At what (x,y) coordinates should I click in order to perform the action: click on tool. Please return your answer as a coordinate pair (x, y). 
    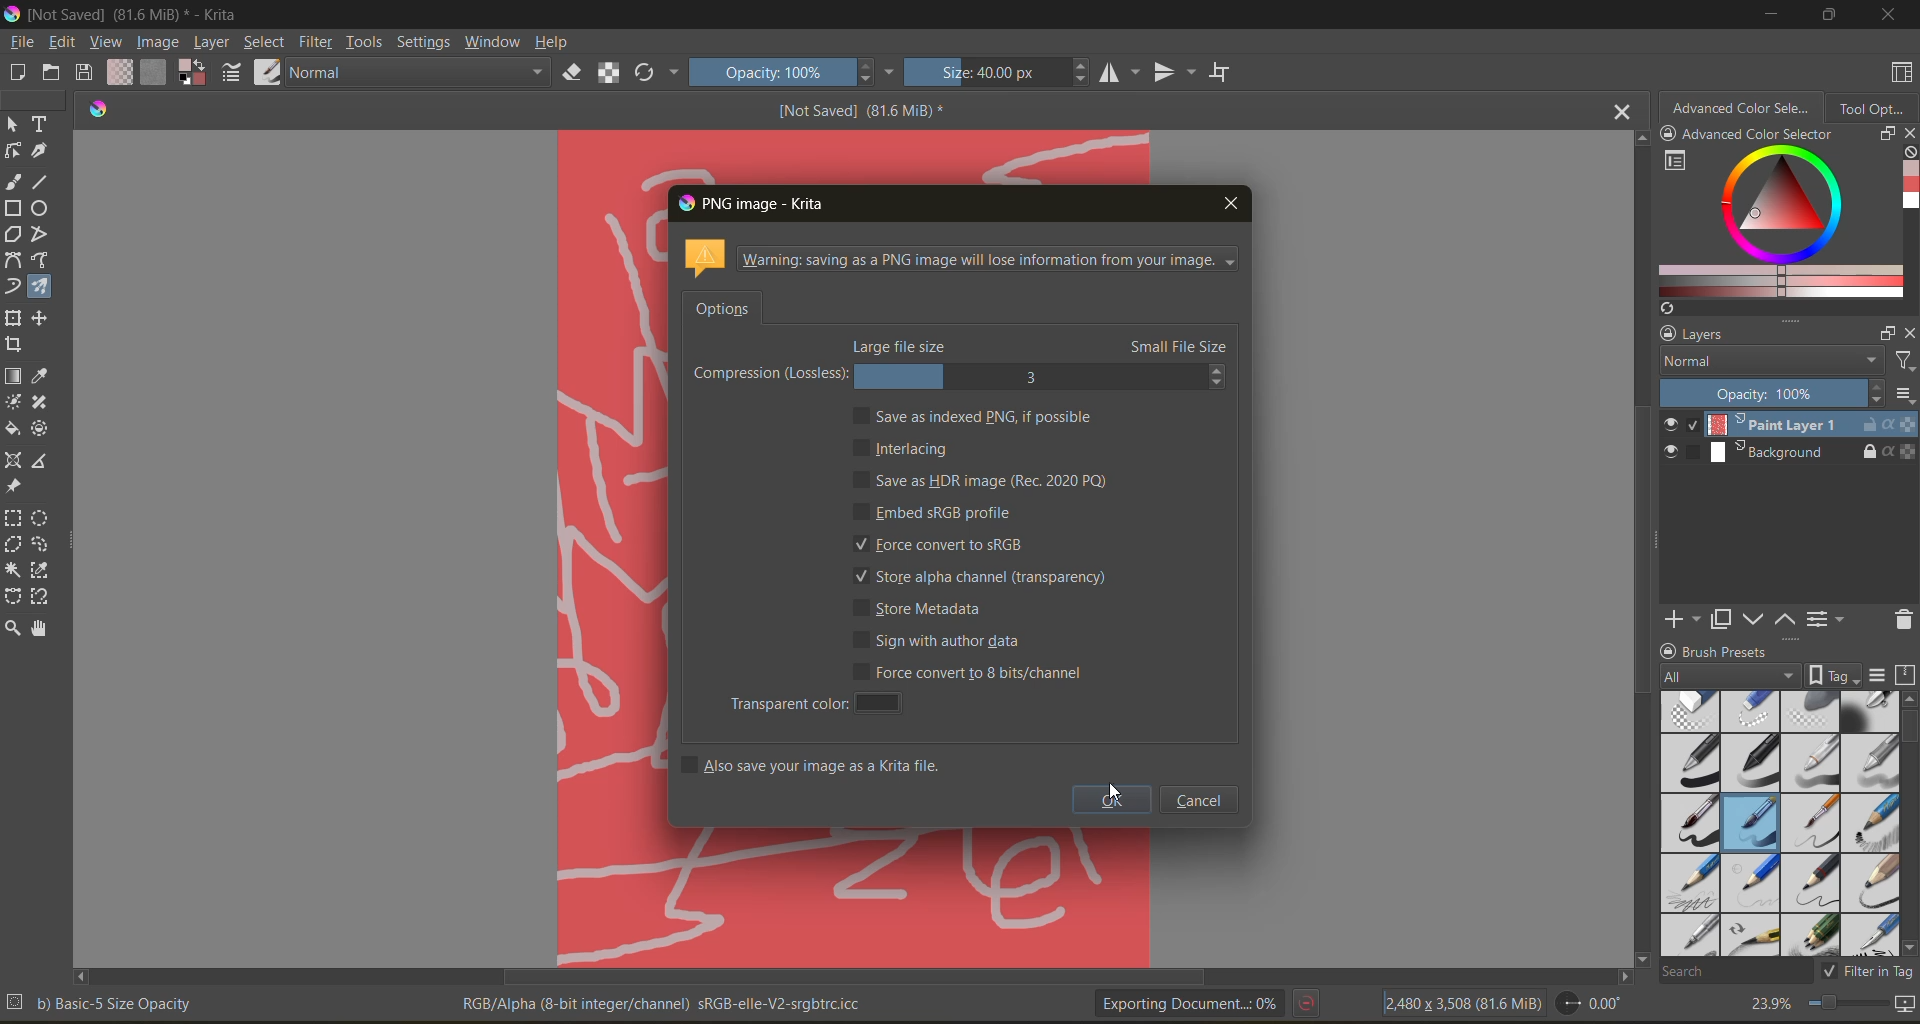
    Looking at the image, I should click on (14, 345).